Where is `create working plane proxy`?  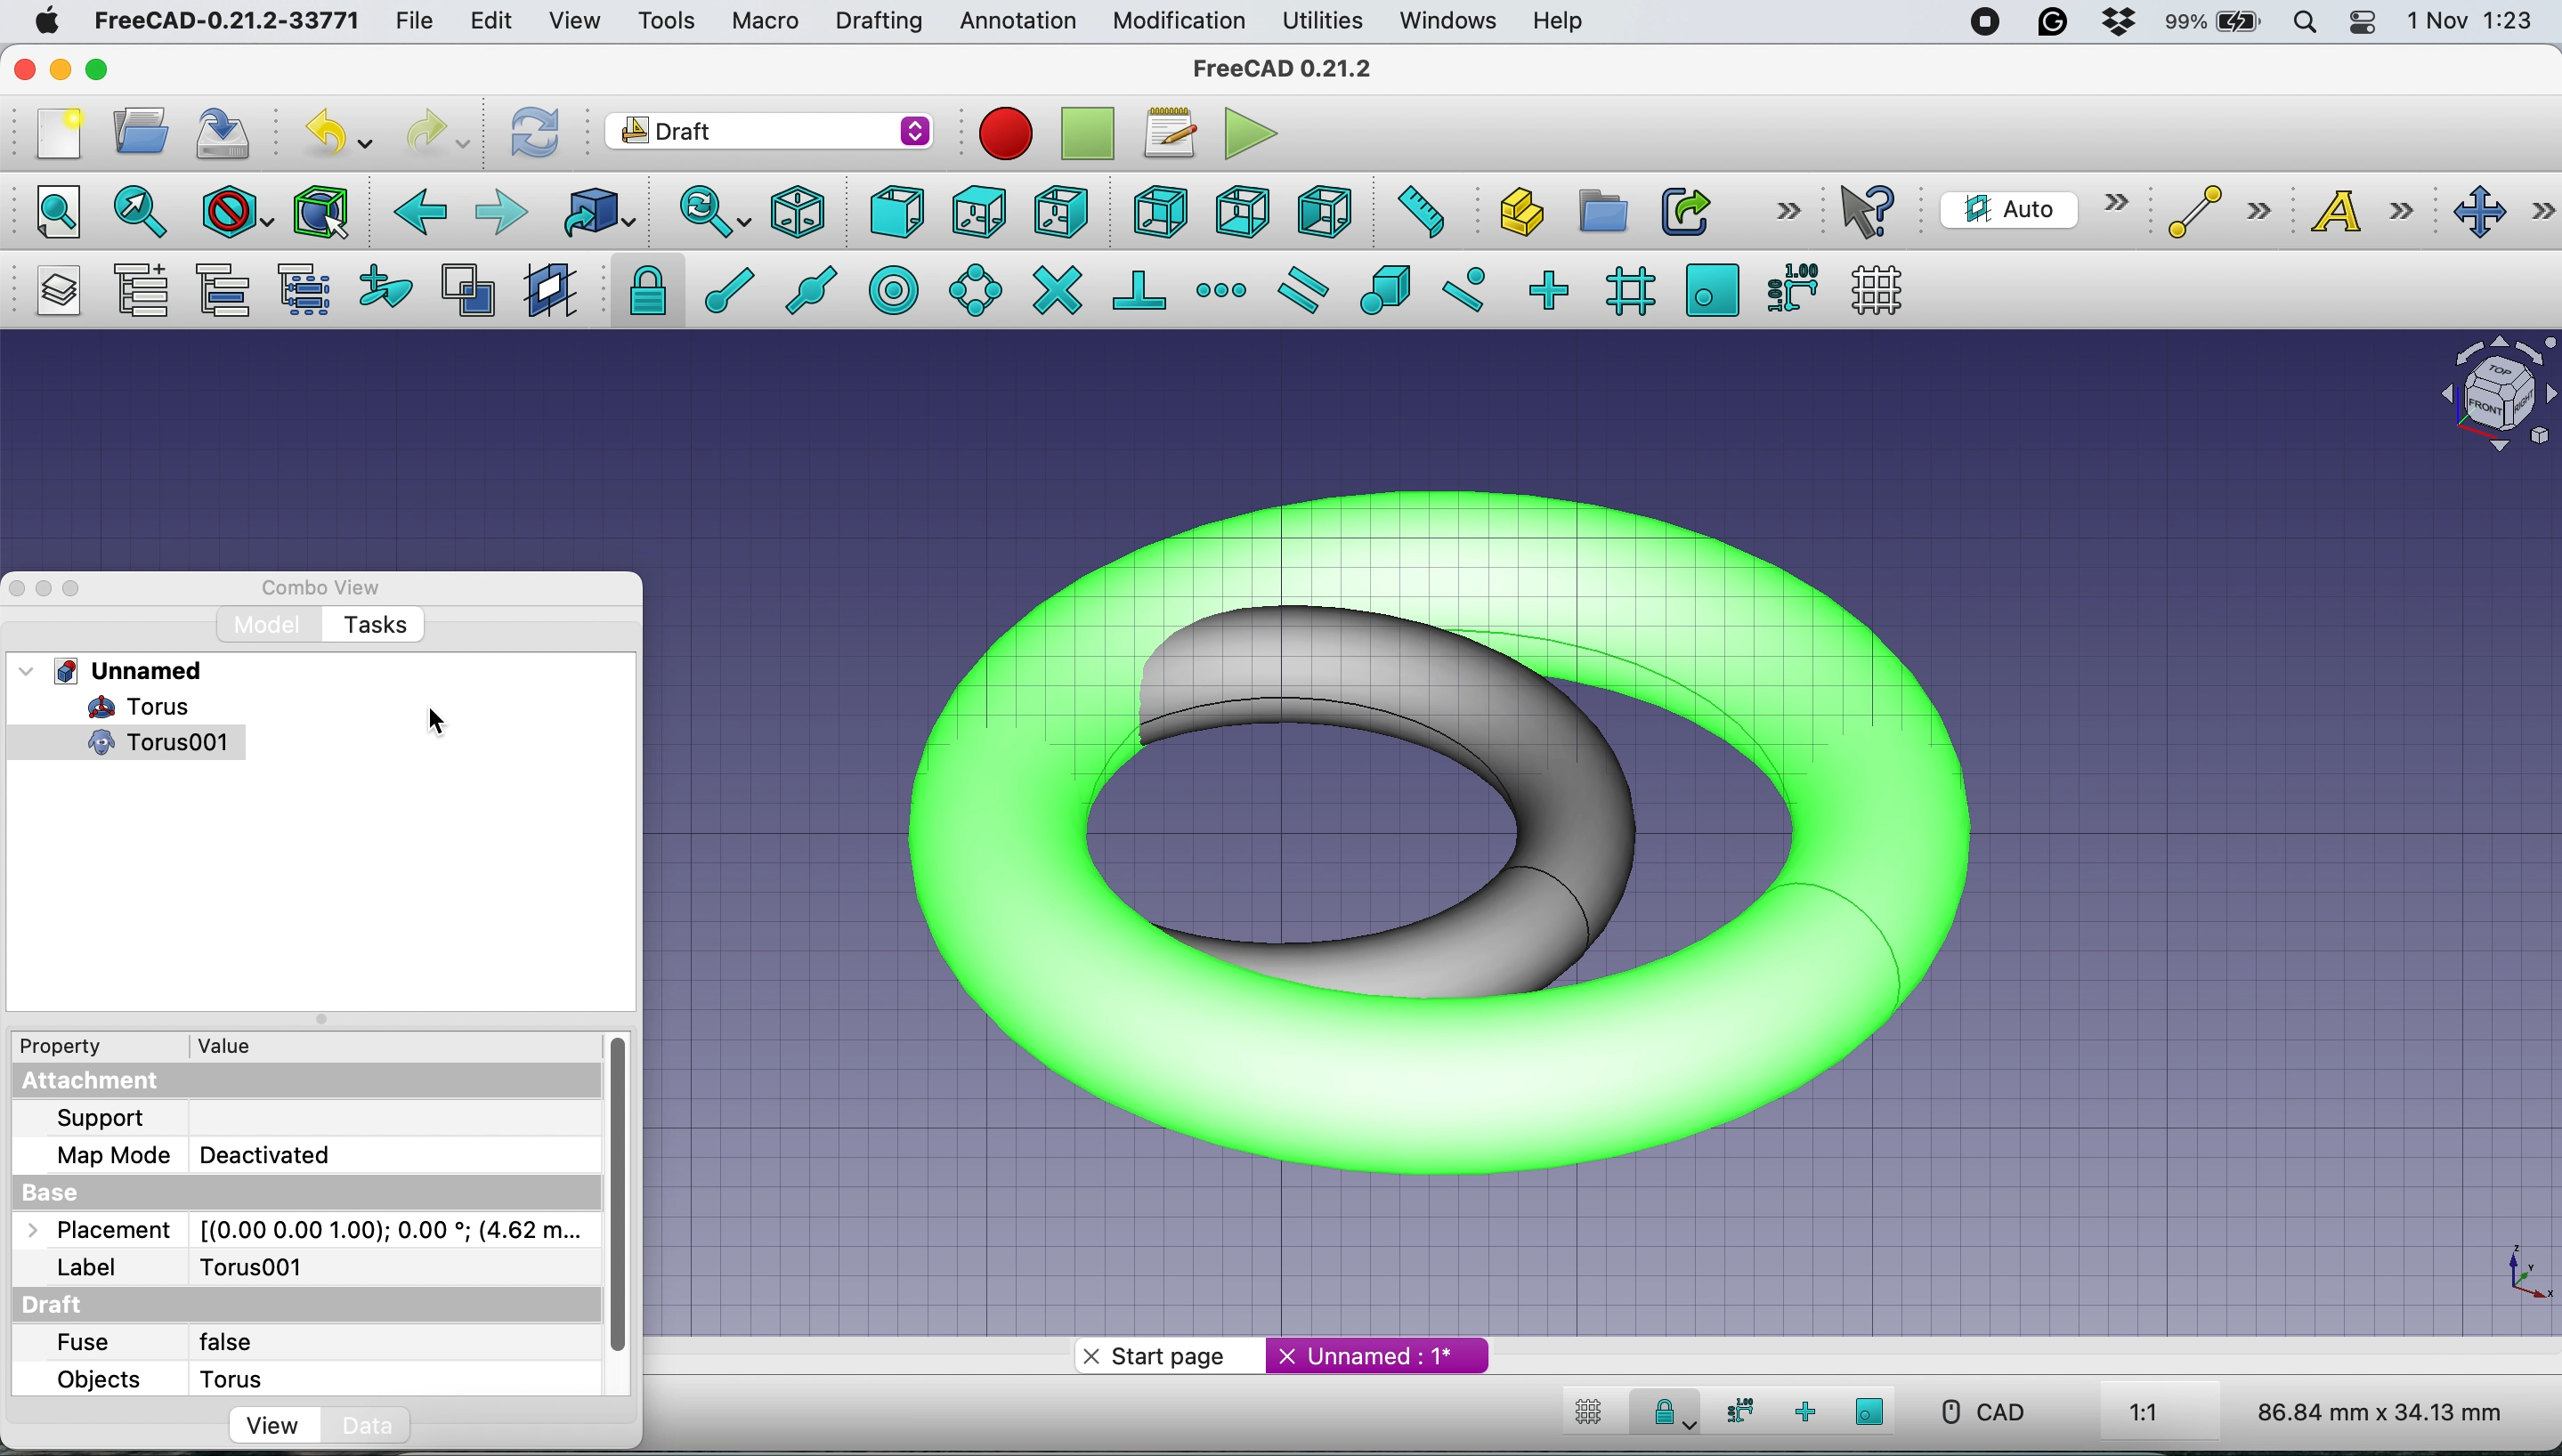 create working plane proxy is located at coordinates (547, 289).